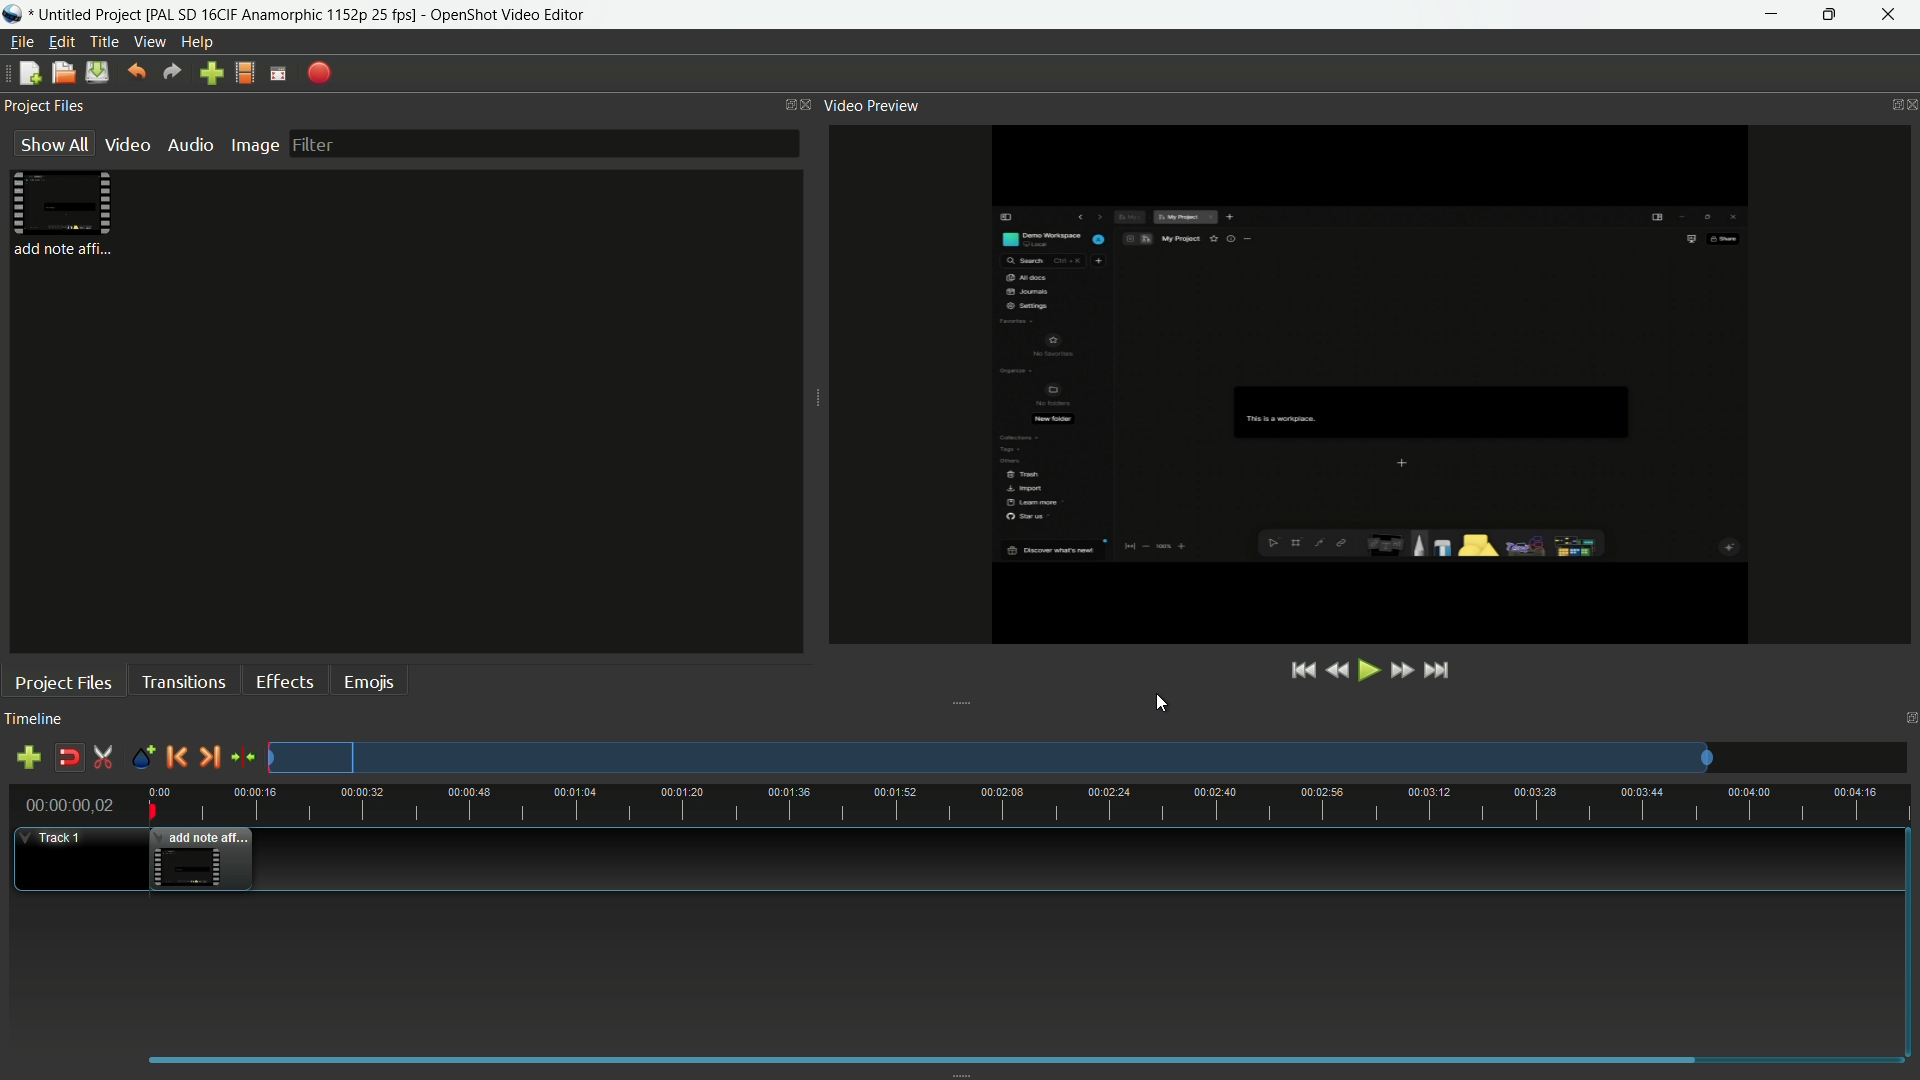 The height and width of the screenshot is (1080, 1920). I want to click on next marker, so click(207, 756).